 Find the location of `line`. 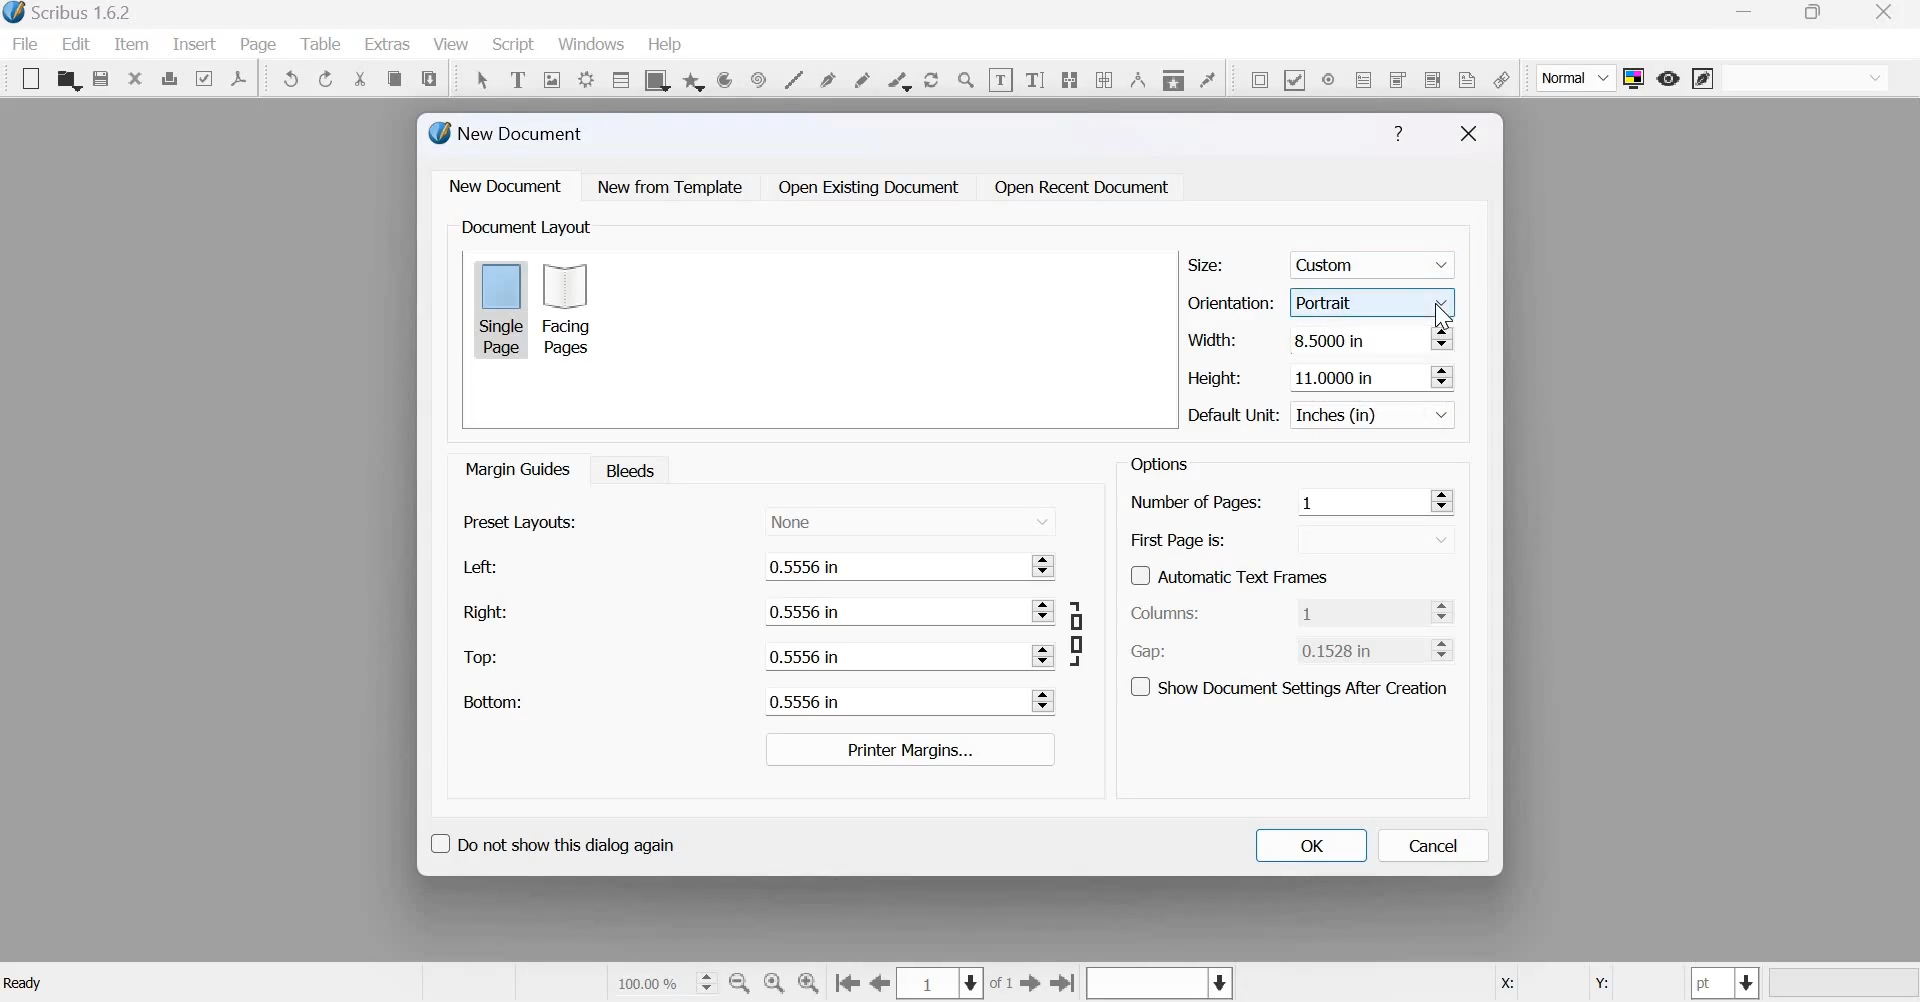

line is located at coordinates (793, 78).